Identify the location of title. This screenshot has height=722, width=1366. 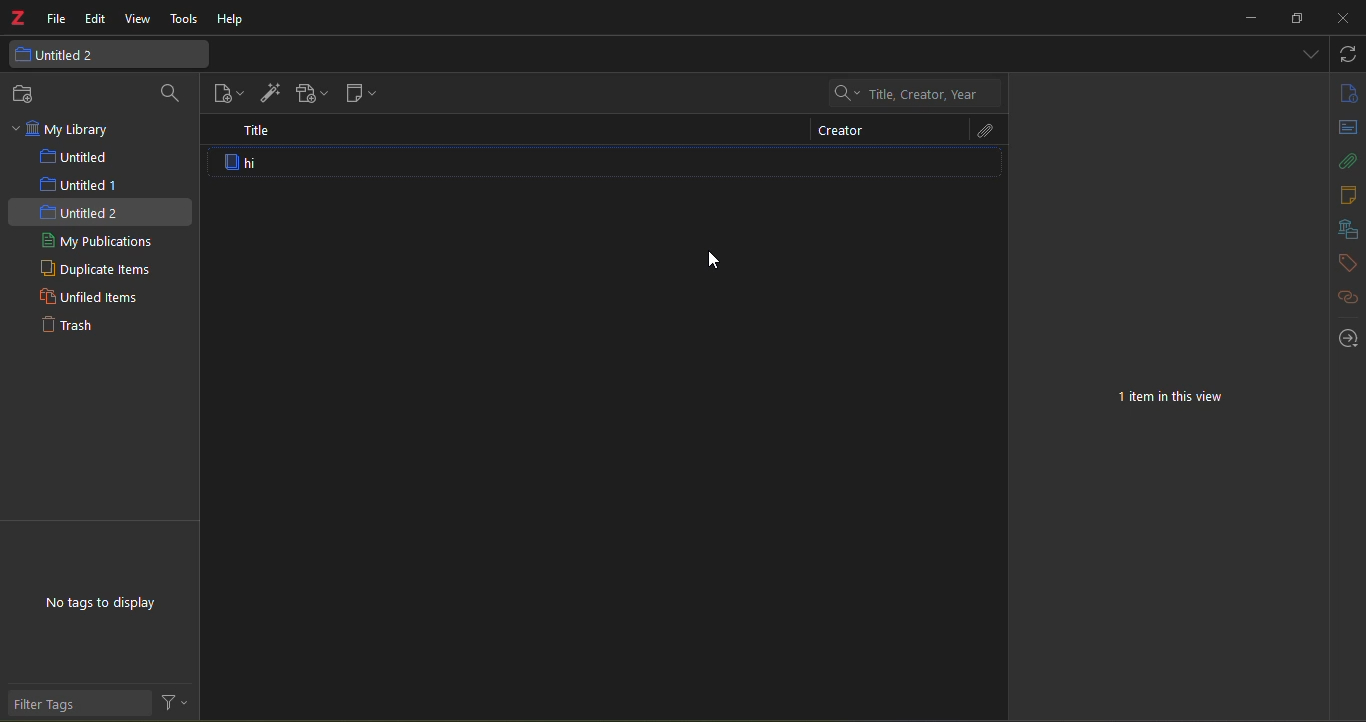
(258, 133).